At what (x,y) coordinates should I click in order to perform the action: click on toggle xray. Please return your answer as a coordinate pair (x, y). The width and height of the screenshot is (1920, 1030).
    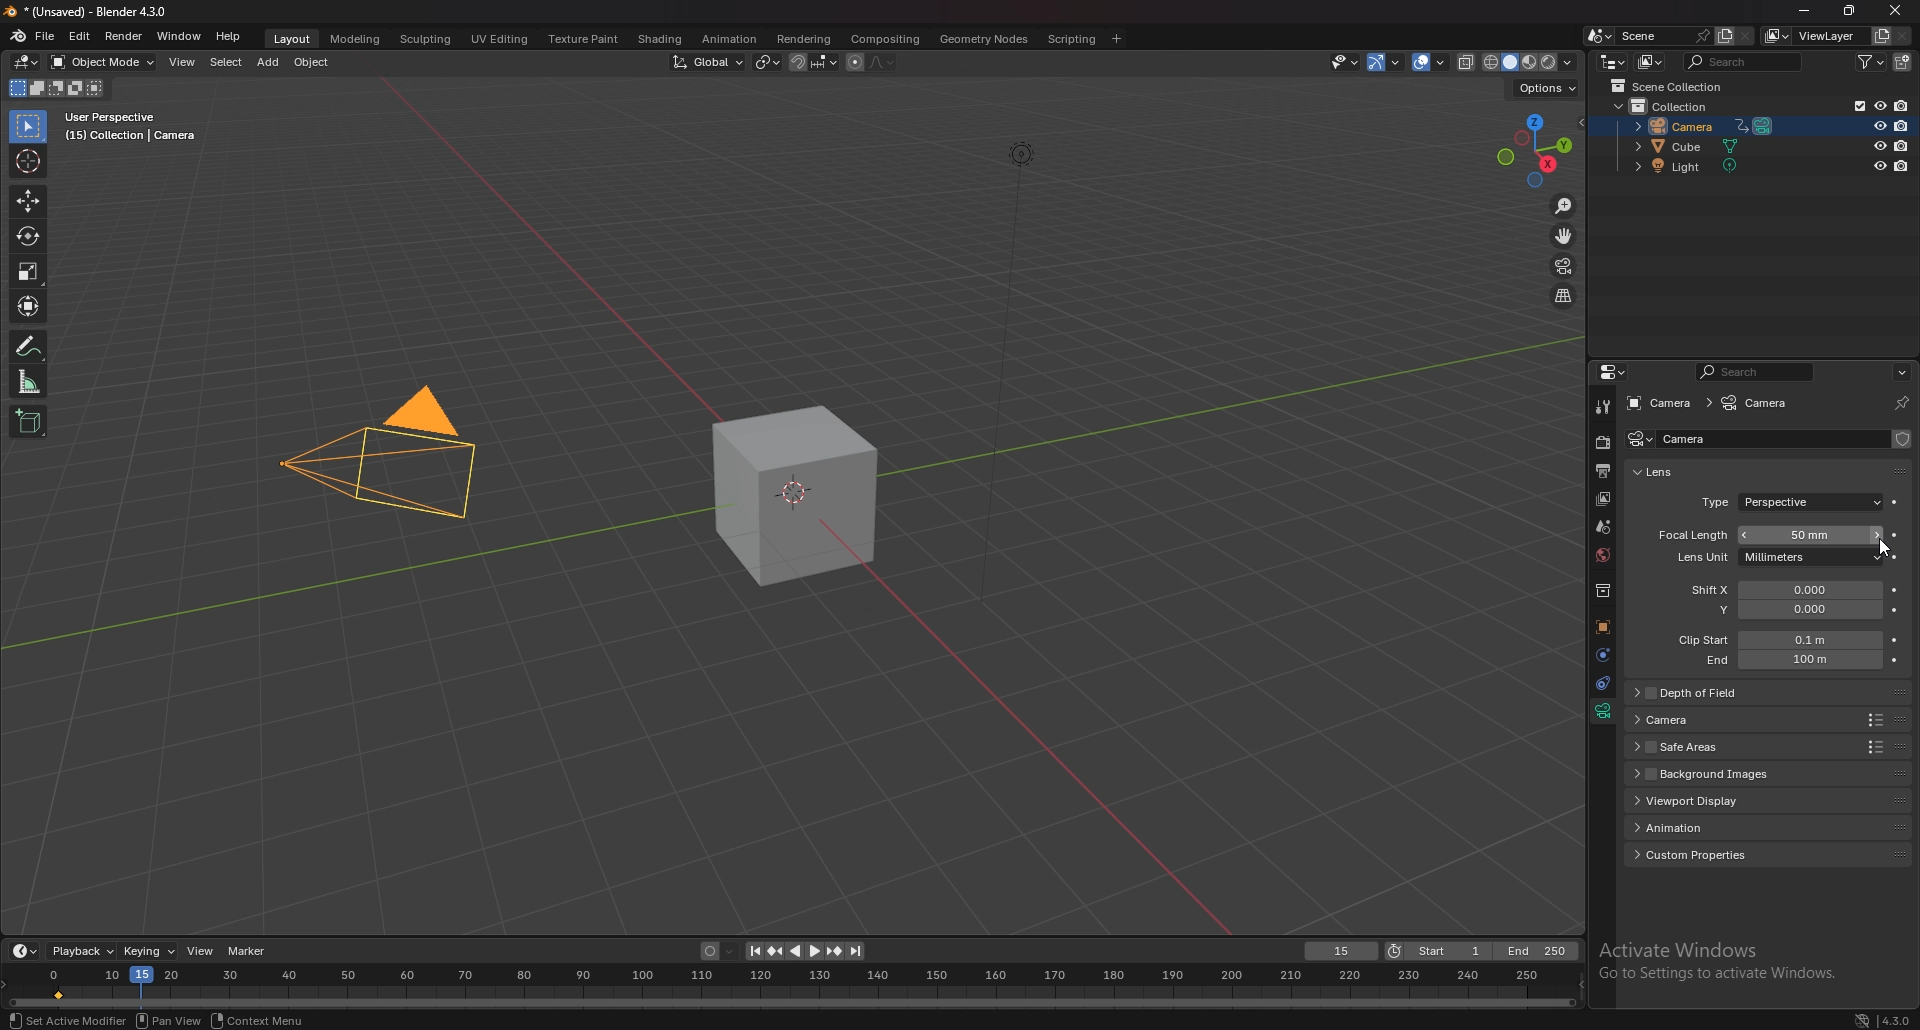
    Looking at the image, I should click on (1467, 62).